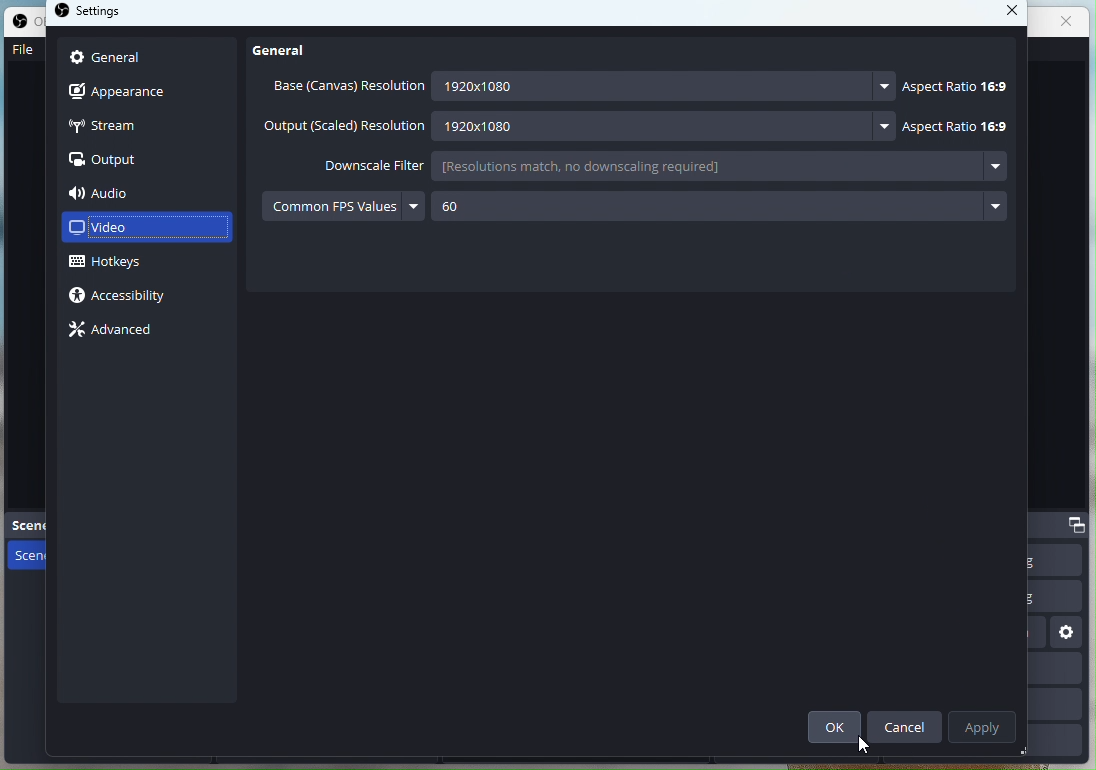 The width and height of the screenshot is (1096, 770). I want to click on Apperance, so click(148, 92).